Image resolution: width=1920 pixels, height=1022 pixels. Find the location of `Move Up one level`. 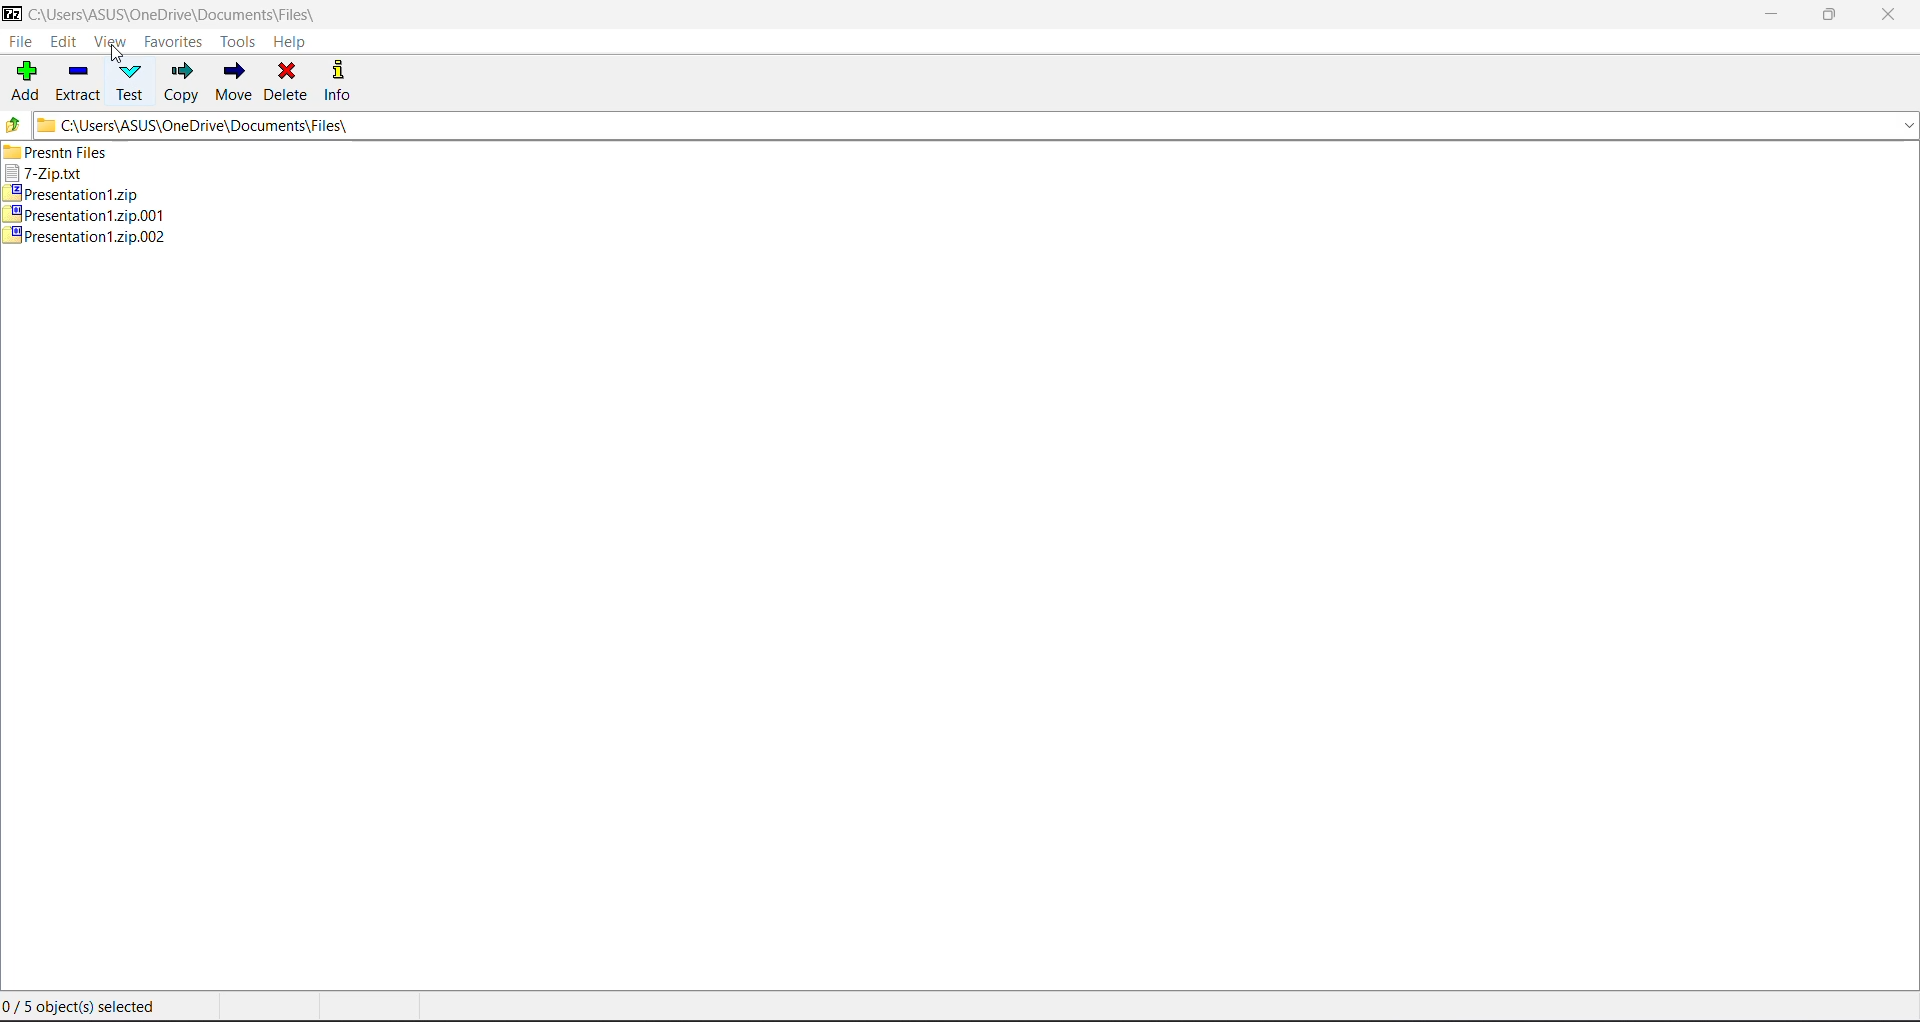

Move Up one level is located at coordinates (14, 124).